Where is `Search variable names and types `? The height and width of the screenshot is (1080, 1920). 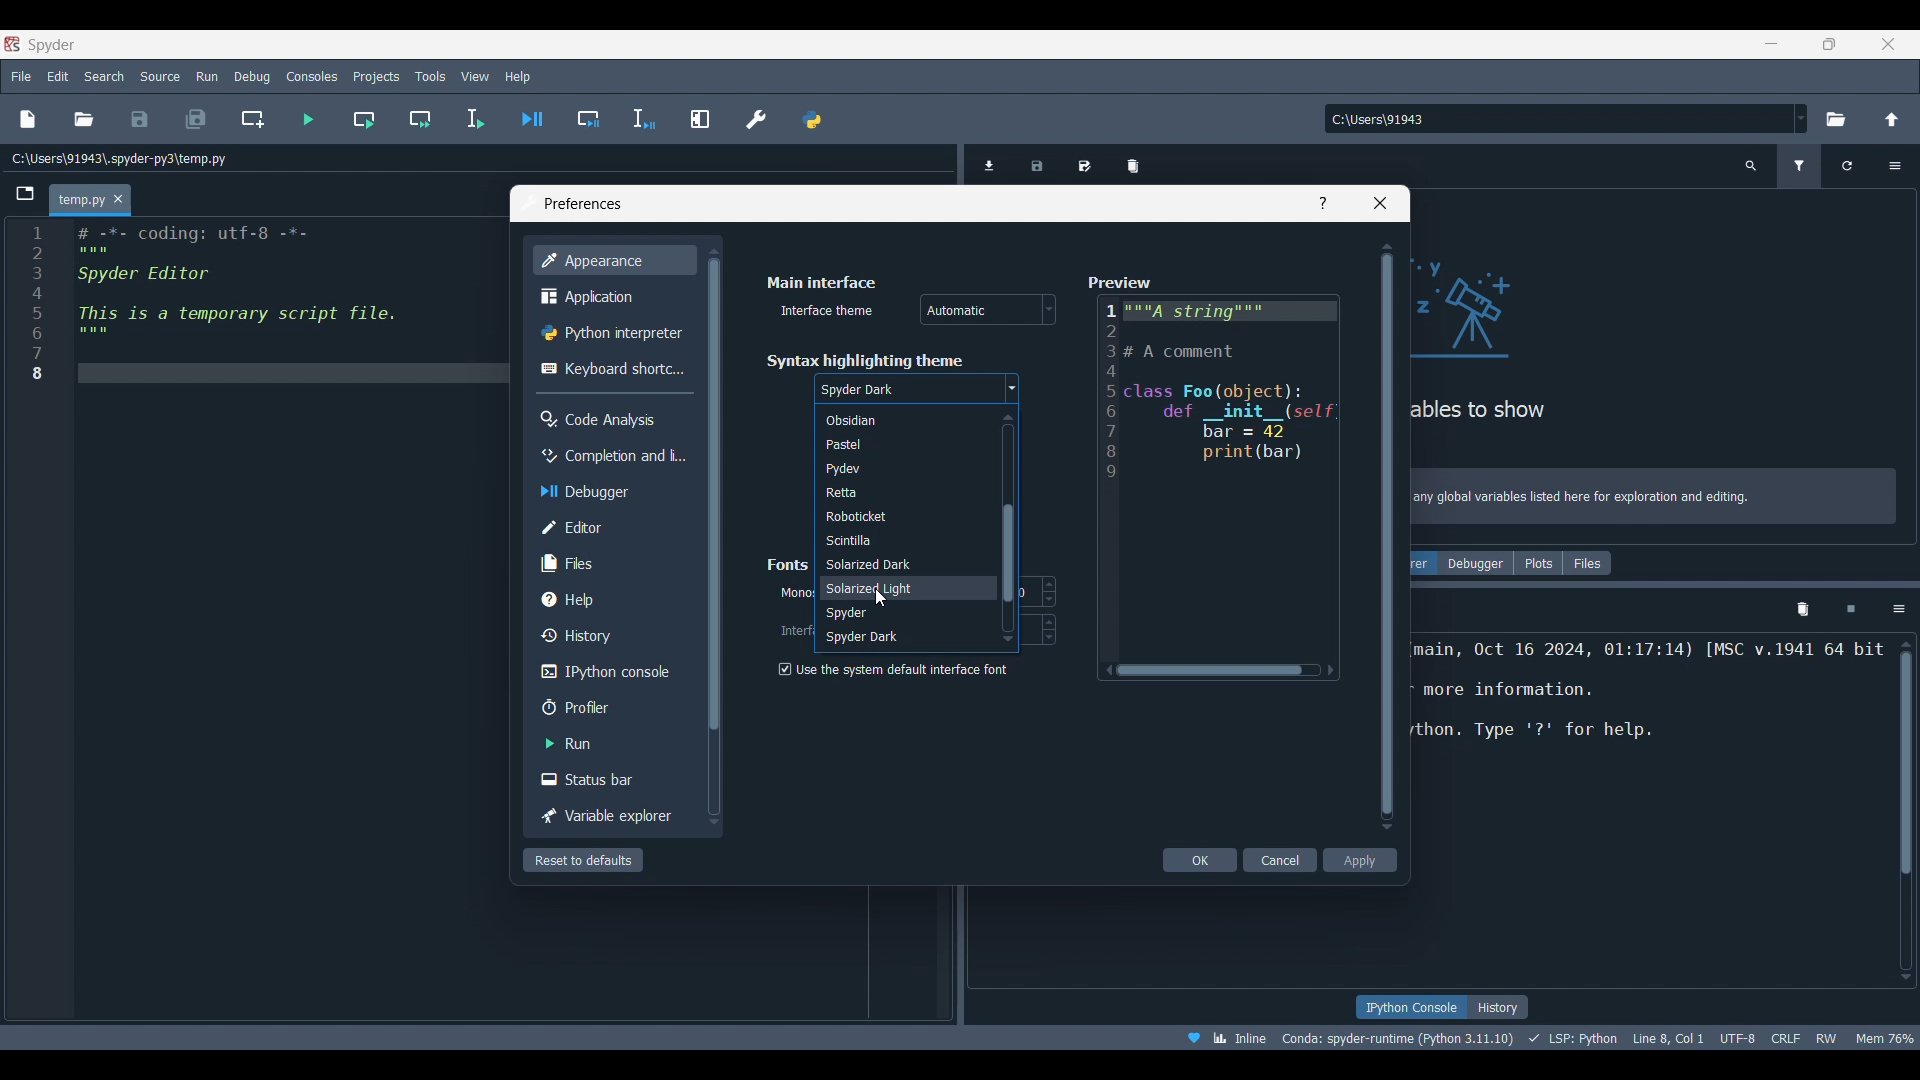 Search variable names and types  is located at coordinates (1751, 166).